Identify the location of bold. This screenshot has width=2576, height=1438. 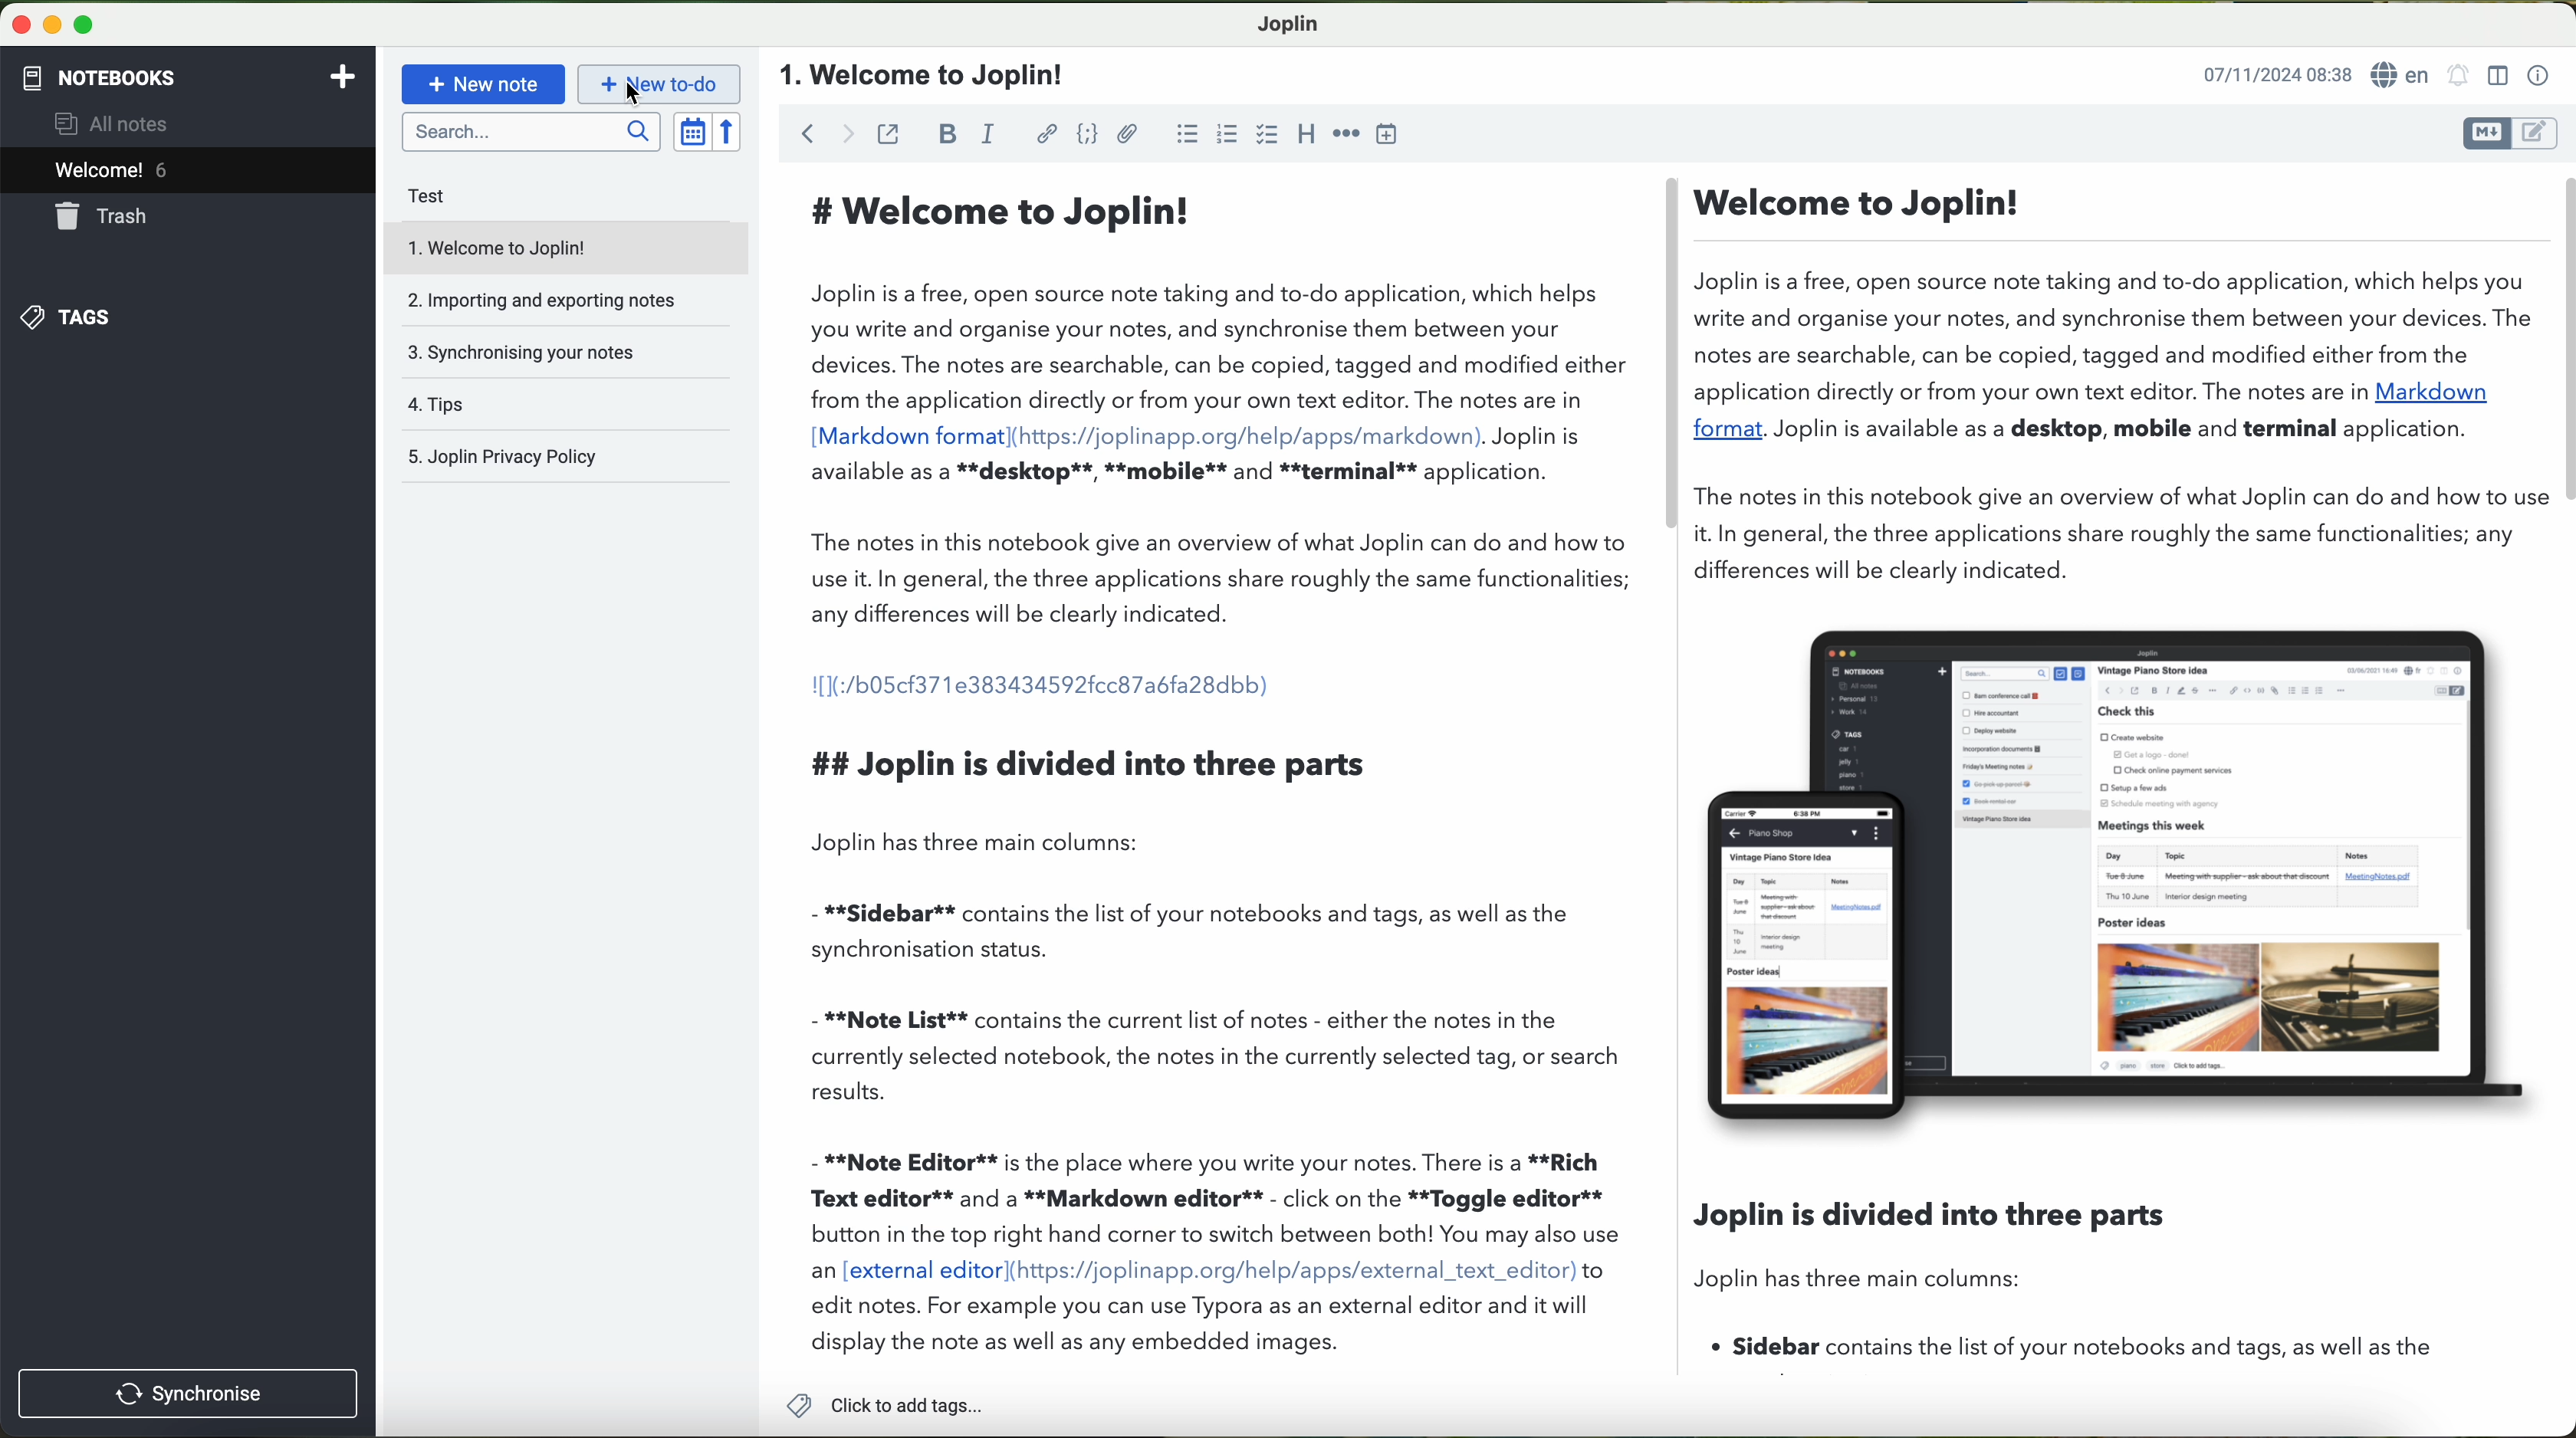
(949, 133).